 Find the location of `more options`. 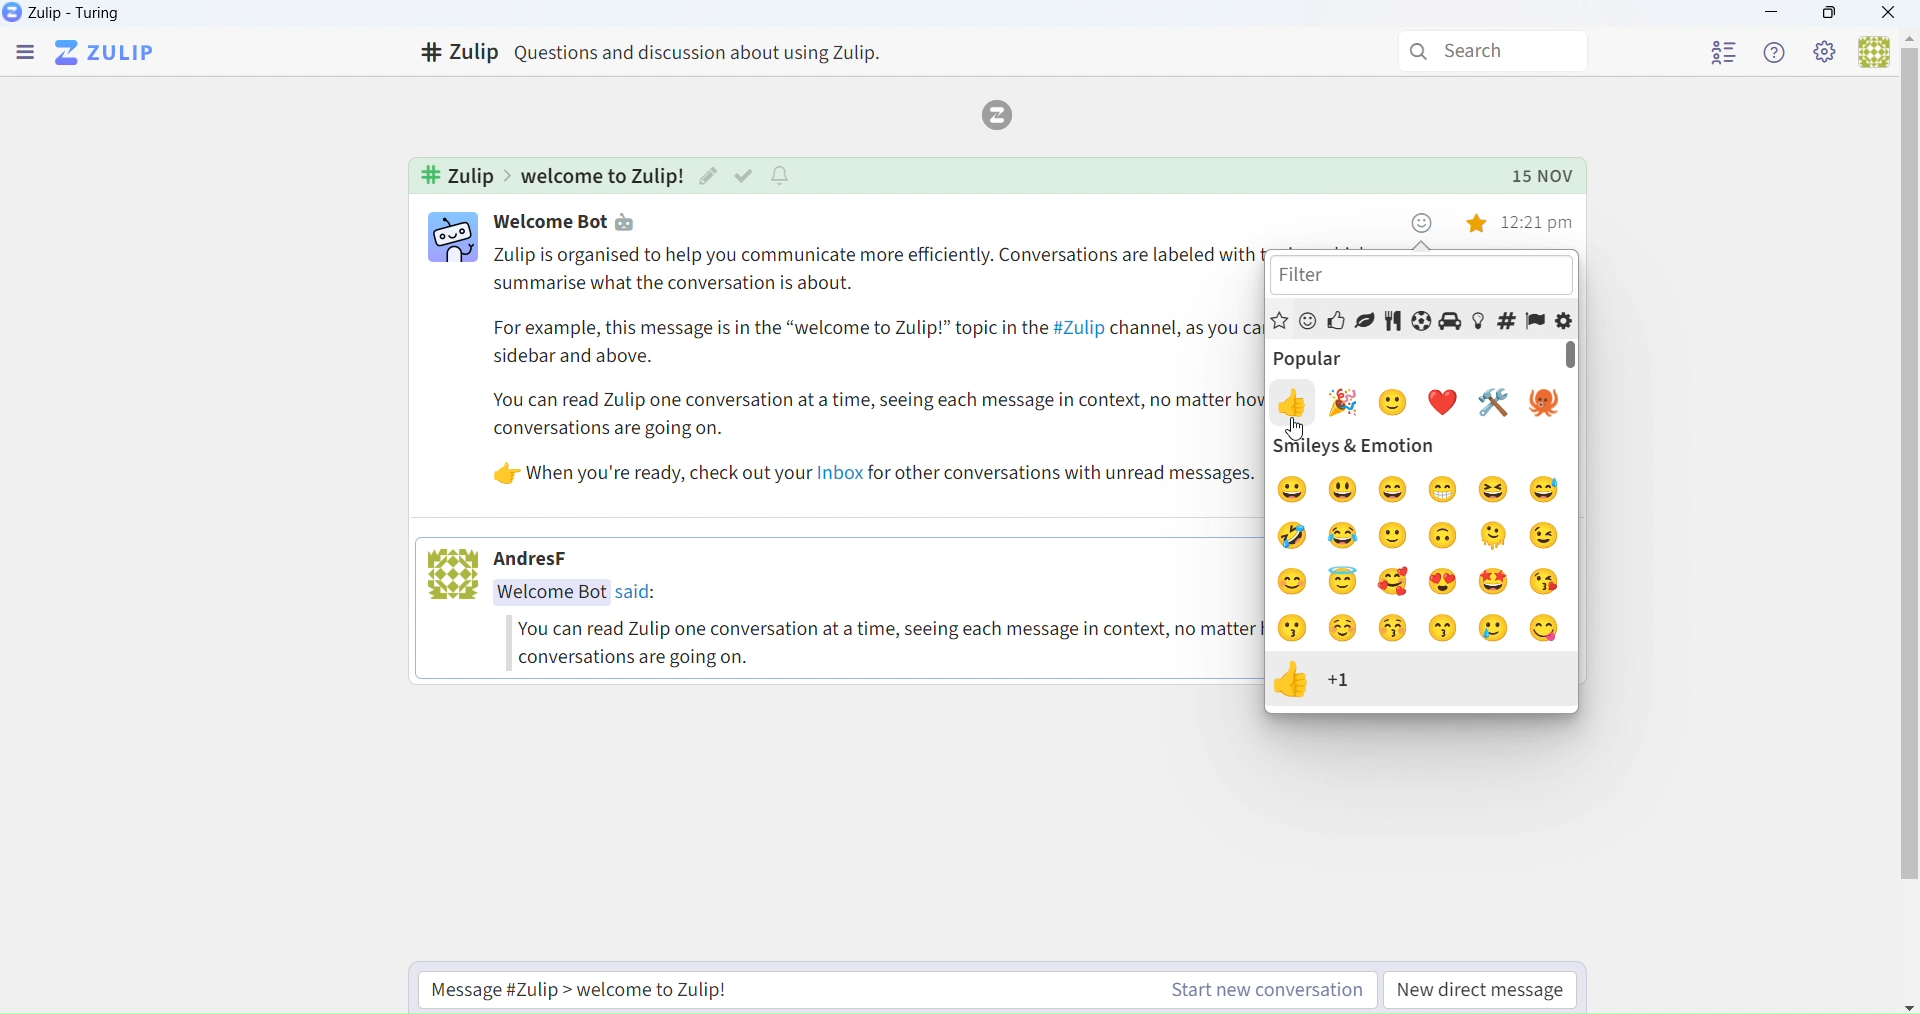

more options is located at coordinates (1447, 227).